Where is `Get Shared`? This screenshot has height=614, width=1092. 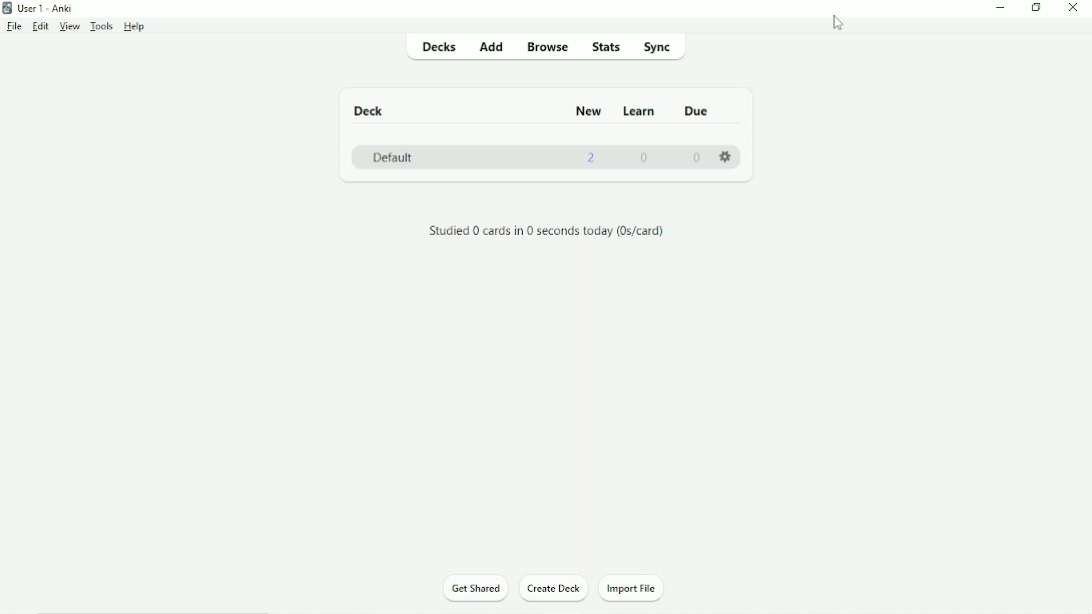
Get Shared is located at coordinates (474, 588).